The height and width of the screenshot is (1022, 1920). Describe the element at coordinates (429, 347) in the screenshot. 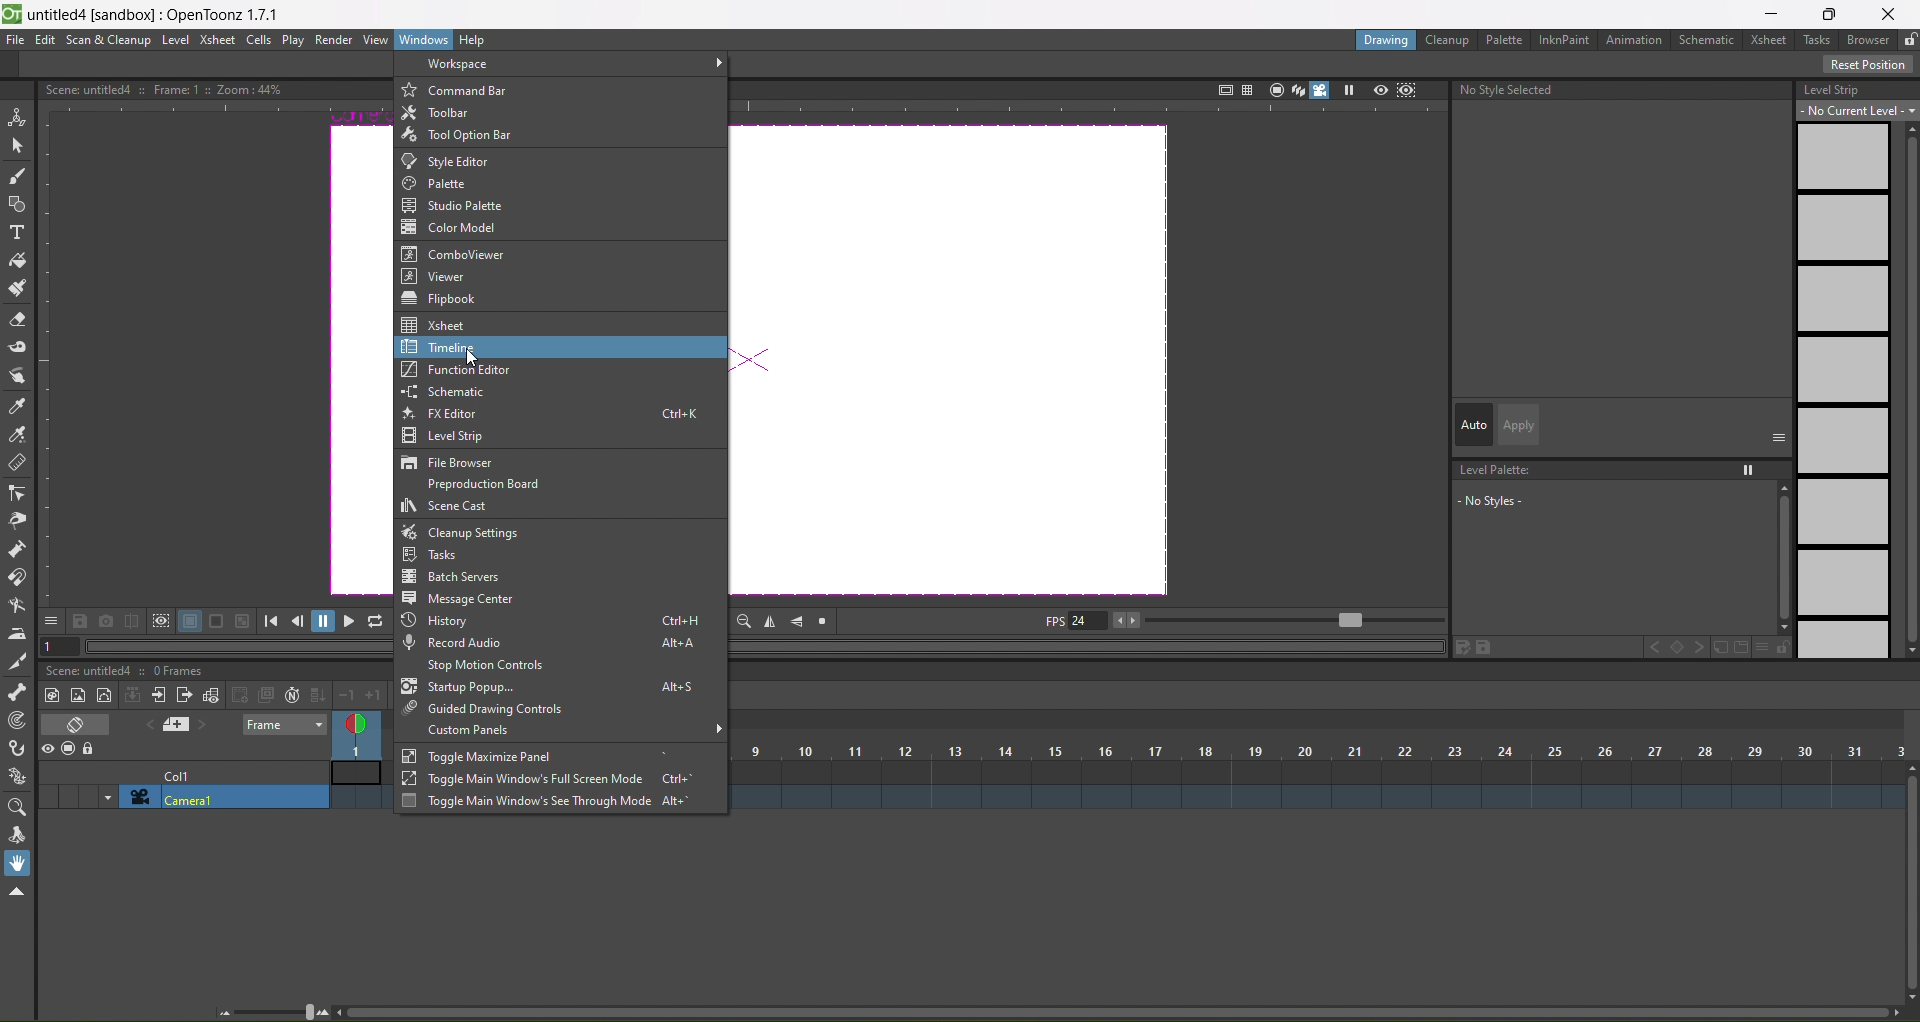

I see `timeline` at that location.